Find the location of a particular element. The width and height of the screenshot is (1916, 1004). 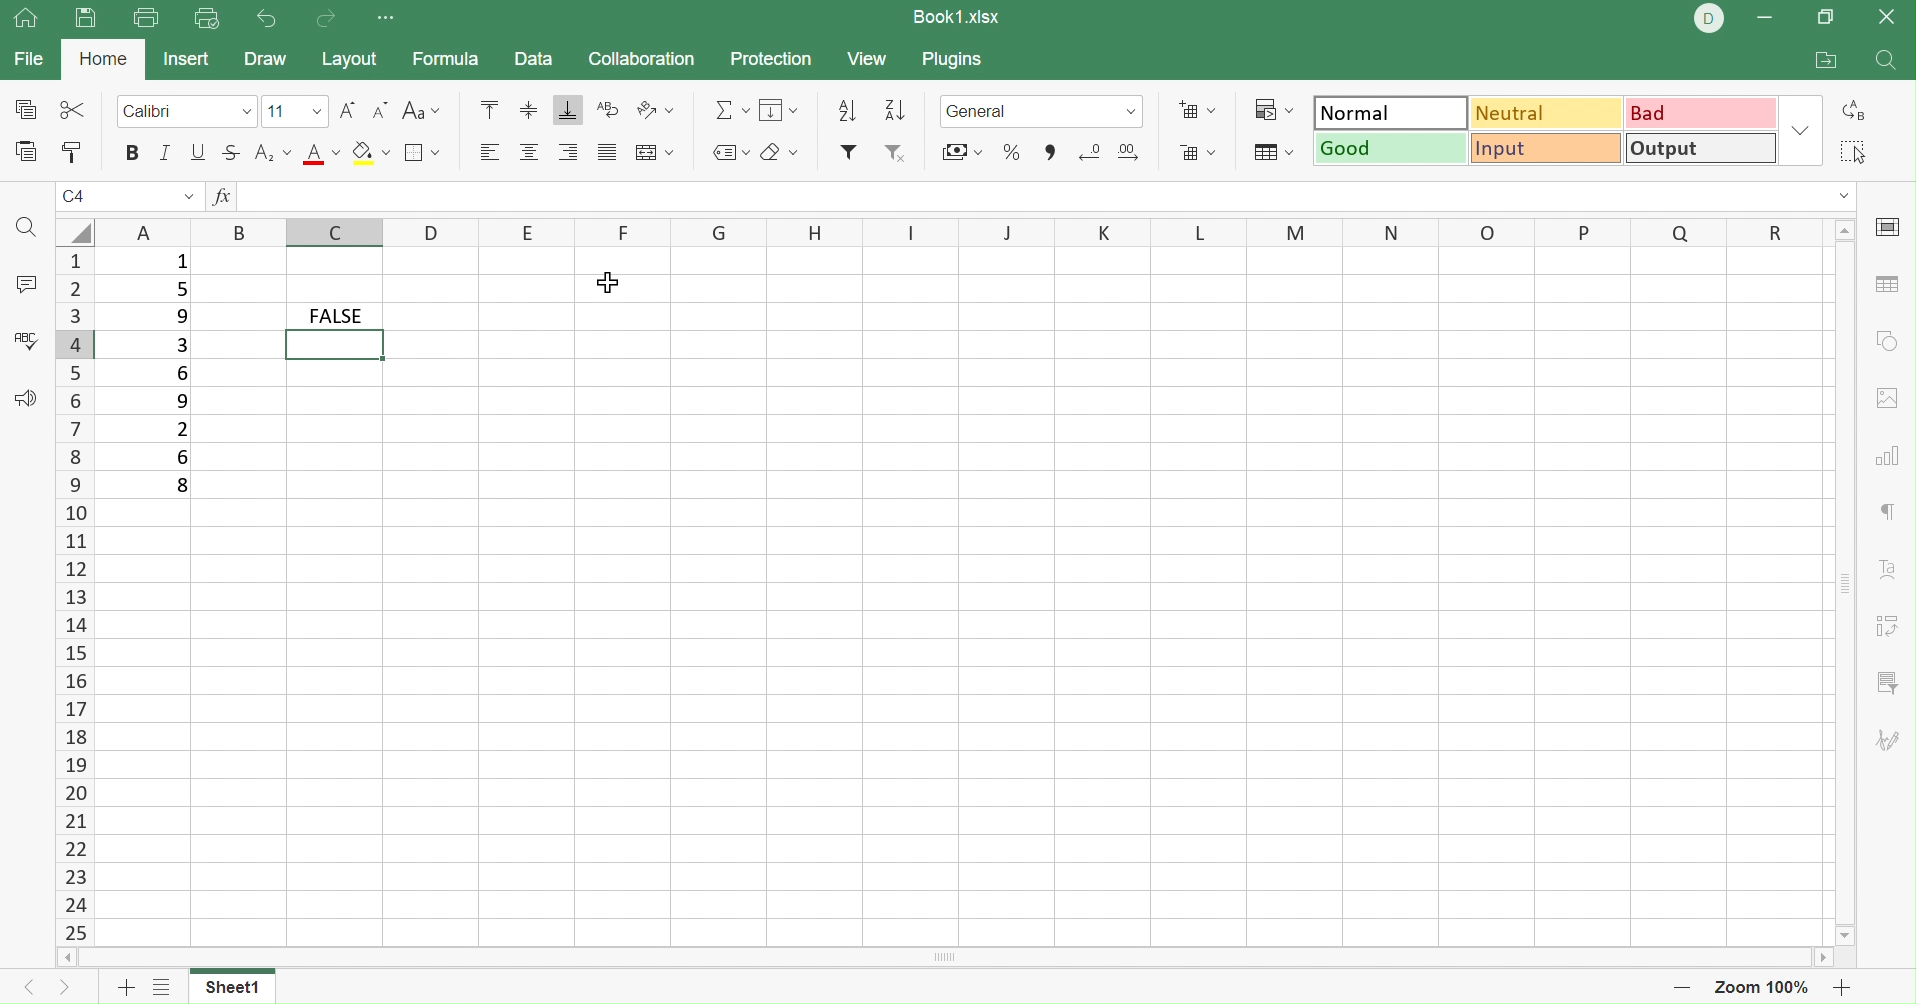

Formula is located at coordinates (446, 59).